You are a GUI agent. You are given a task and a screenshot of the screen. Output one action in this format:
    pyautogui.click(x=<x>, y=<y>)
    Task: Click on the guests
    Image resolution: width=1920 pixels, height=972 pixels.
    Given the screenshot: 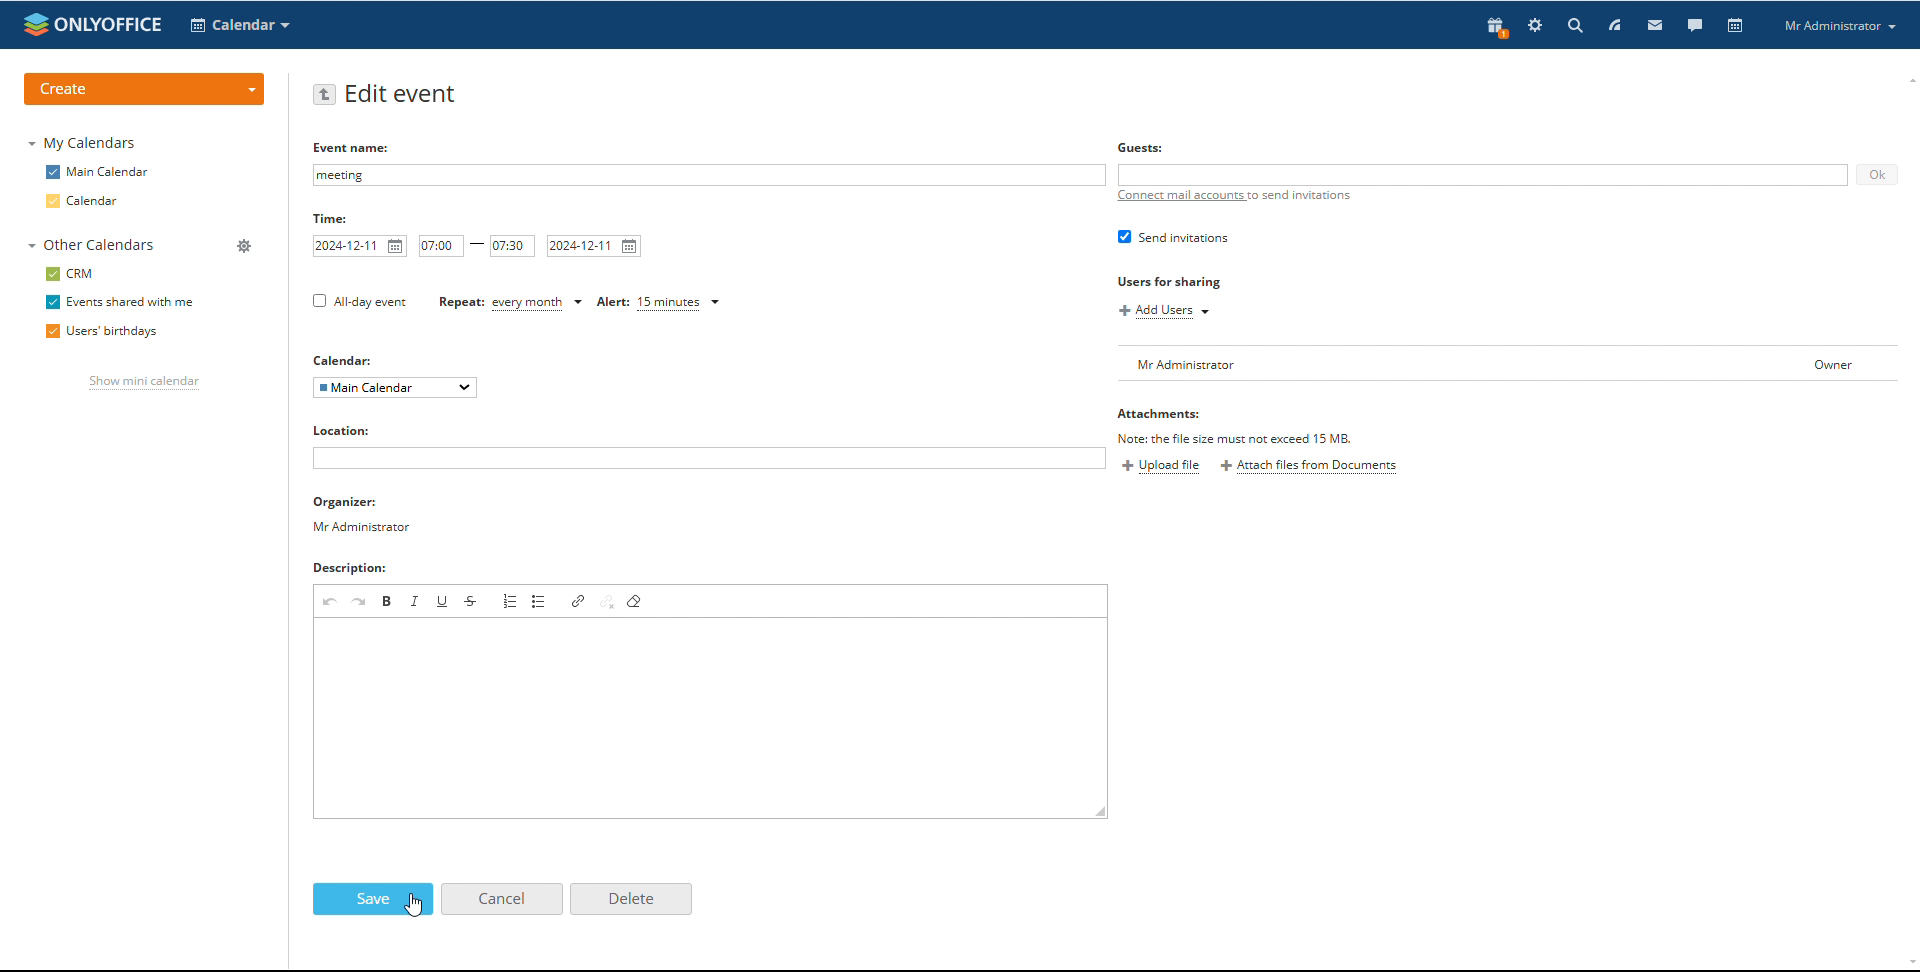 What is the action you would take?
    pyautogui.click(x=1143, y=147)
    